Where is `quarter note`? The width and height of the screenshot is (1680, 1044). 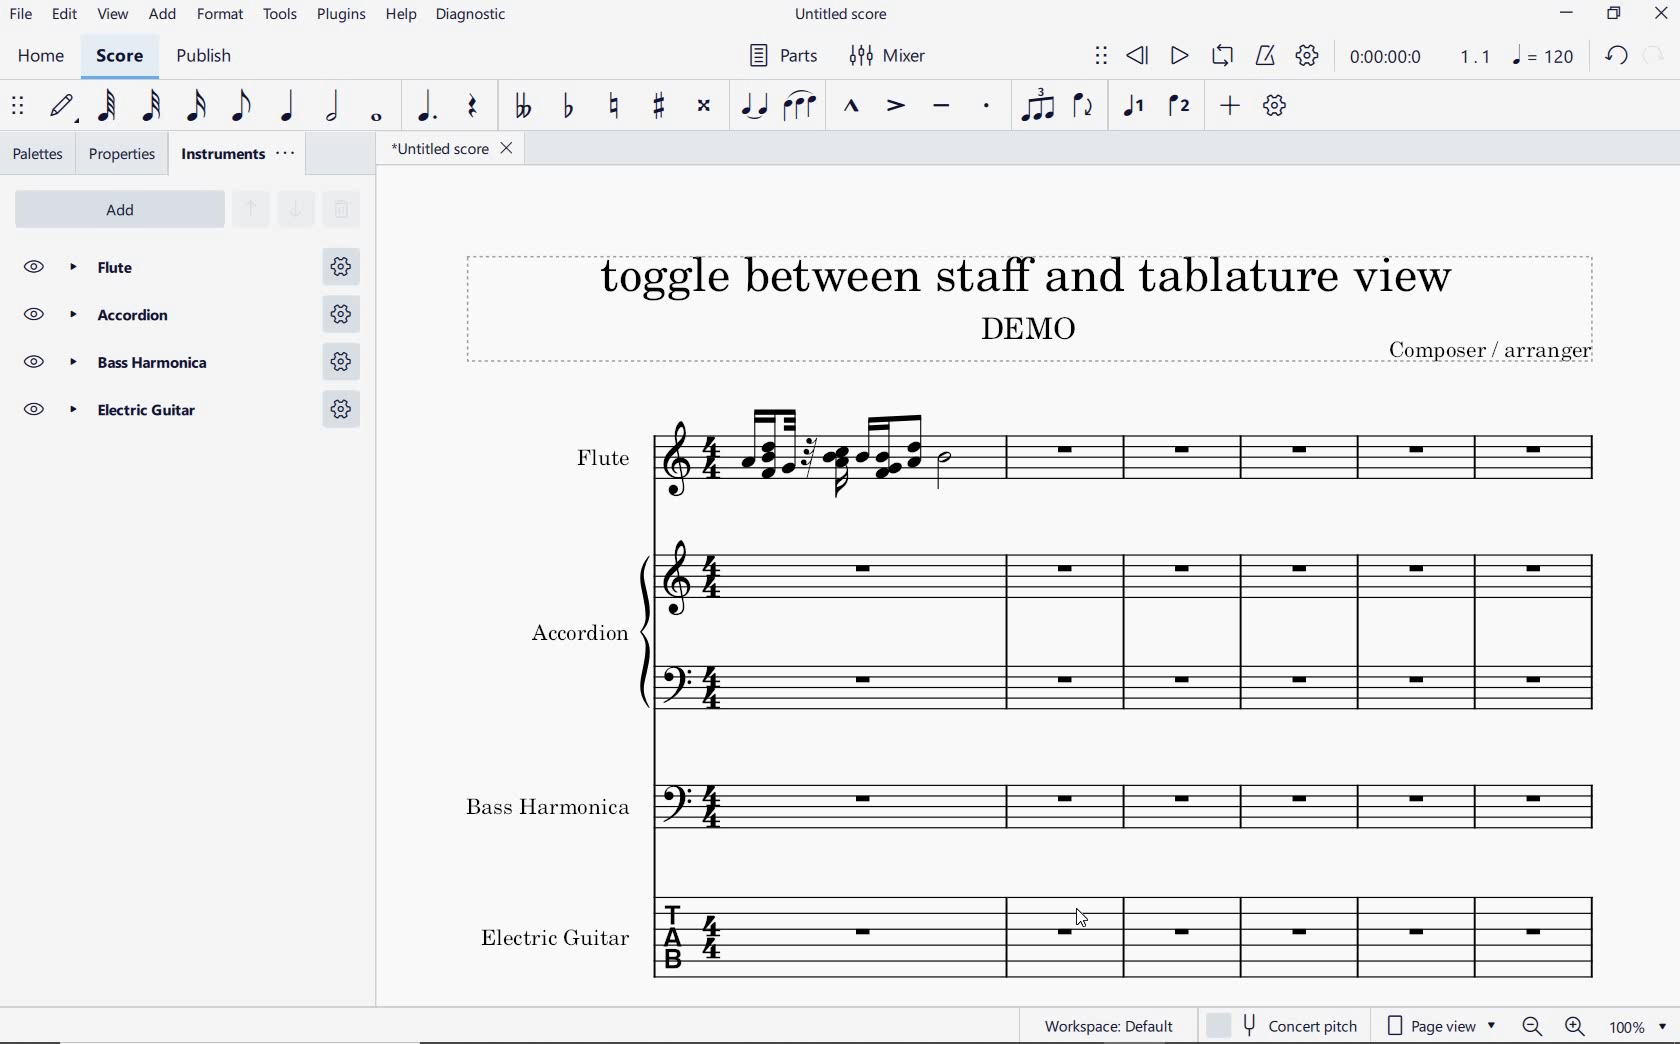
quarter note is located at coordinates (288, 107).